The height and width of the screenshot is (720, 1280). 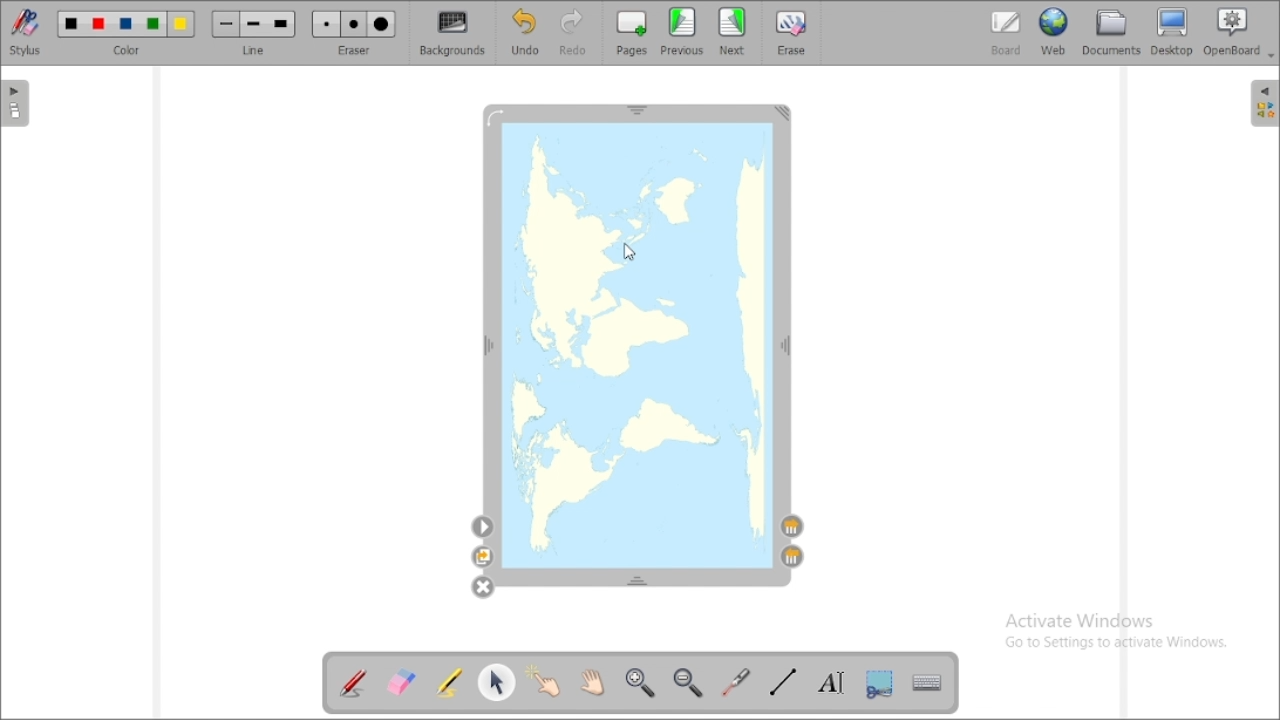 What do you see at coordinates (127, 32) in the screenshot?
I see `color` at bounding box center [127, 32].